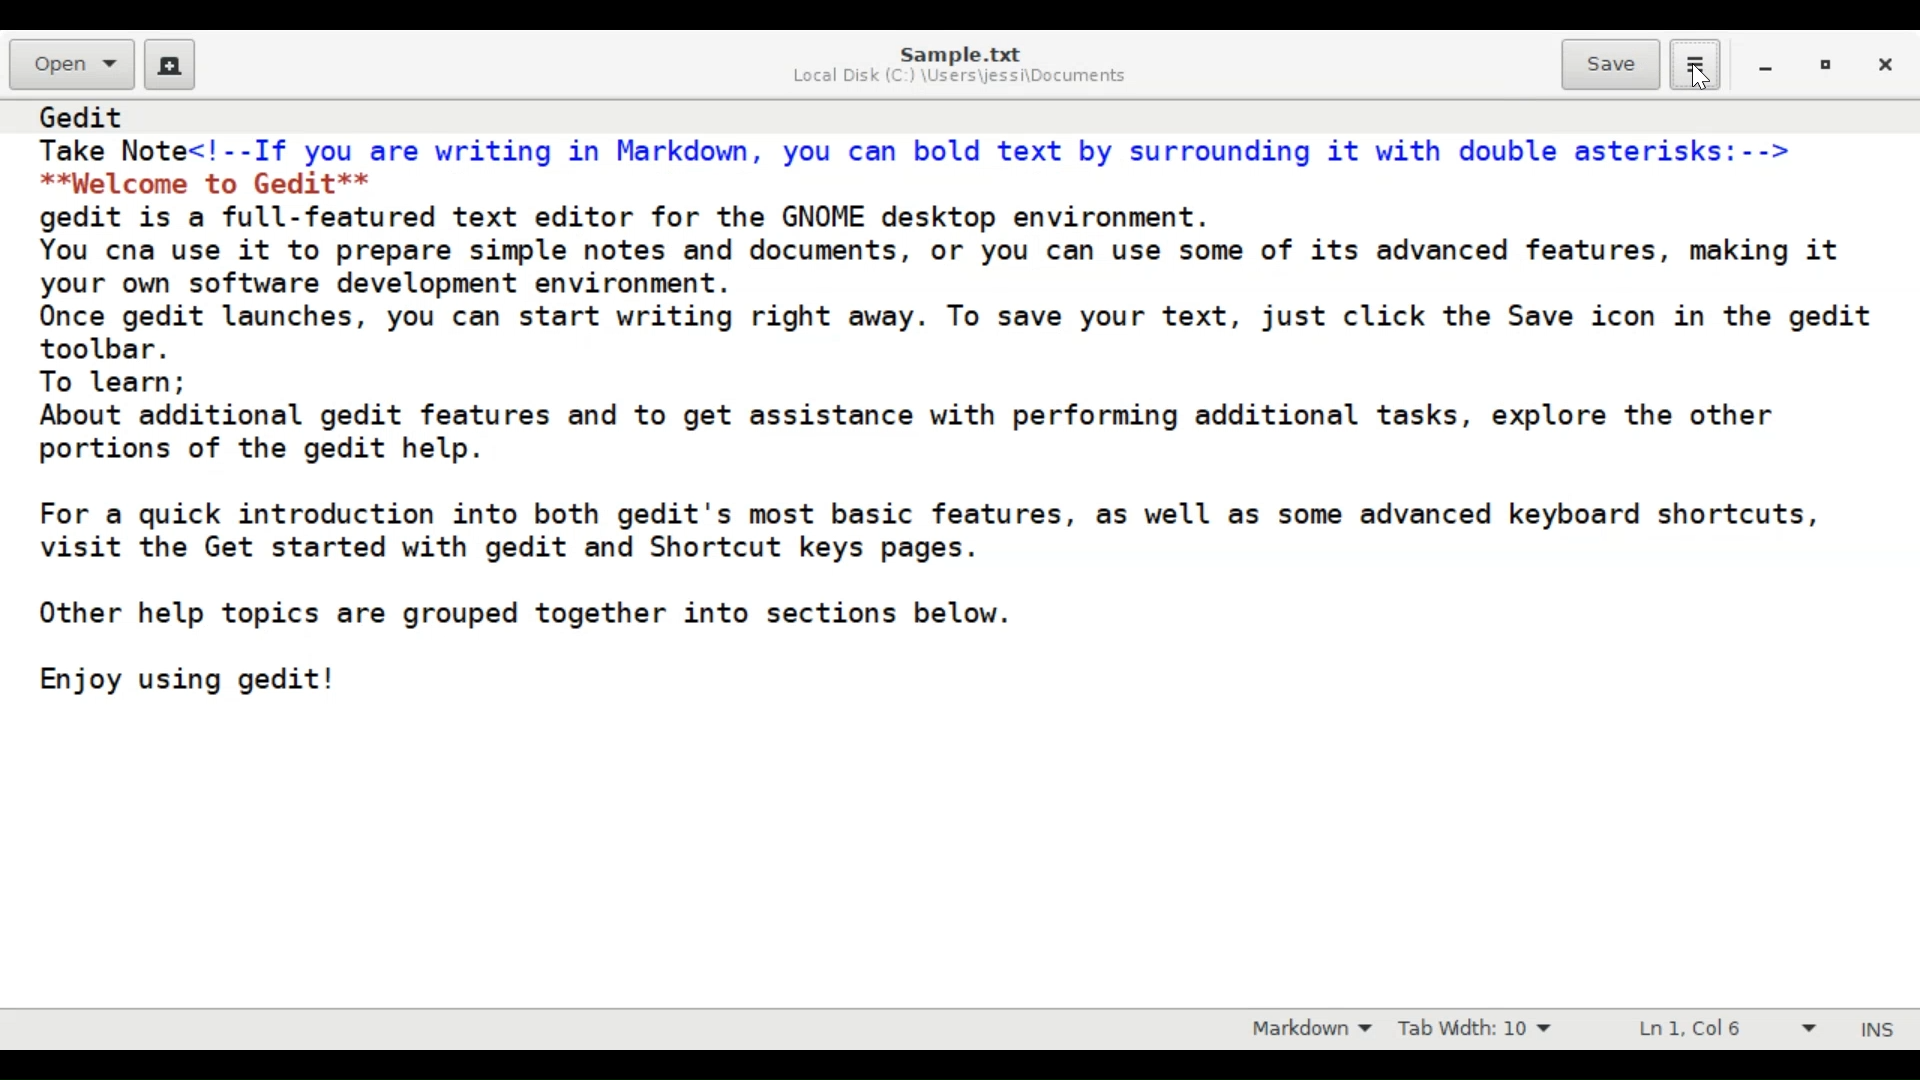  Describe the element at coordinates (1697, 77) in the screenshot. I see `Cursor` at that location.